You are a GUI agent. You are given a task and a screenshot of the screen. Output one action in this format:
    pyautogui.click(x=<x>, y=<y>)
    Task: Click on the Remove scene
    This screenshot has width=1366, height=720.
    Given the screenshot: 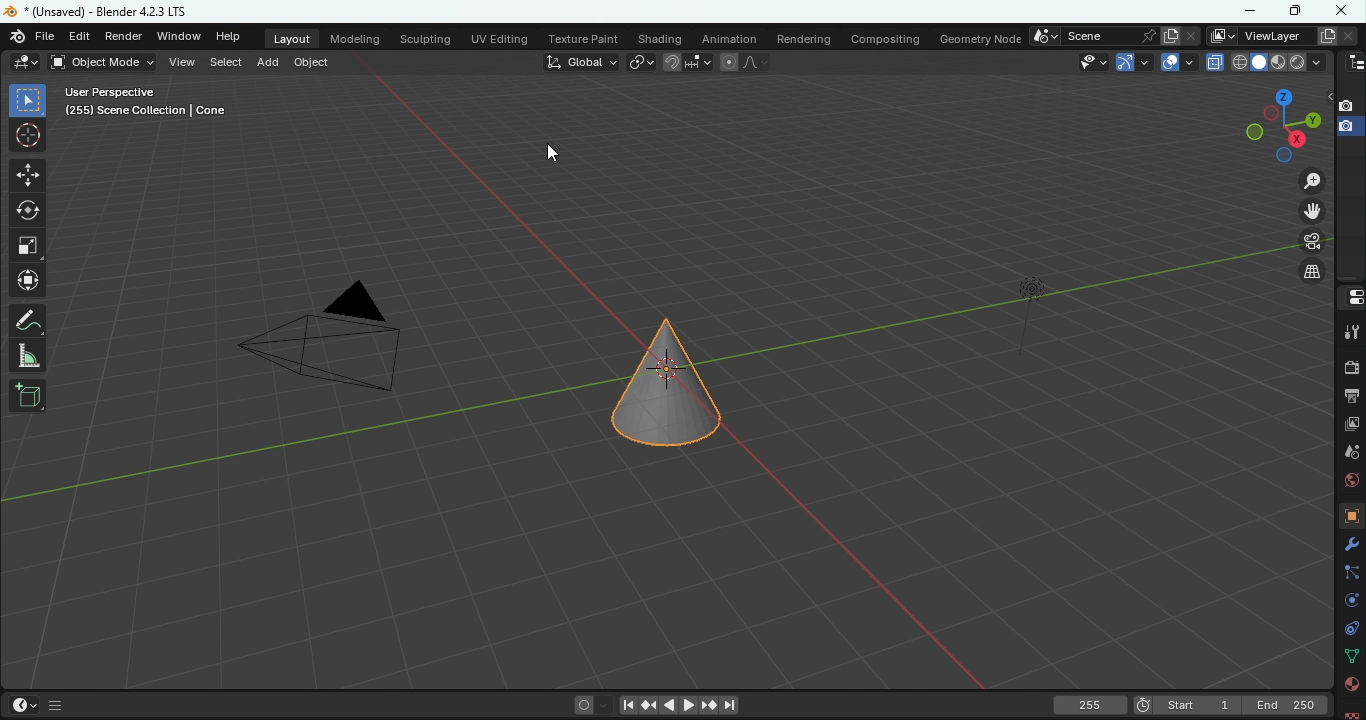 What is the action you would take?
    pyautogui.click(x=1191, y=36)
    